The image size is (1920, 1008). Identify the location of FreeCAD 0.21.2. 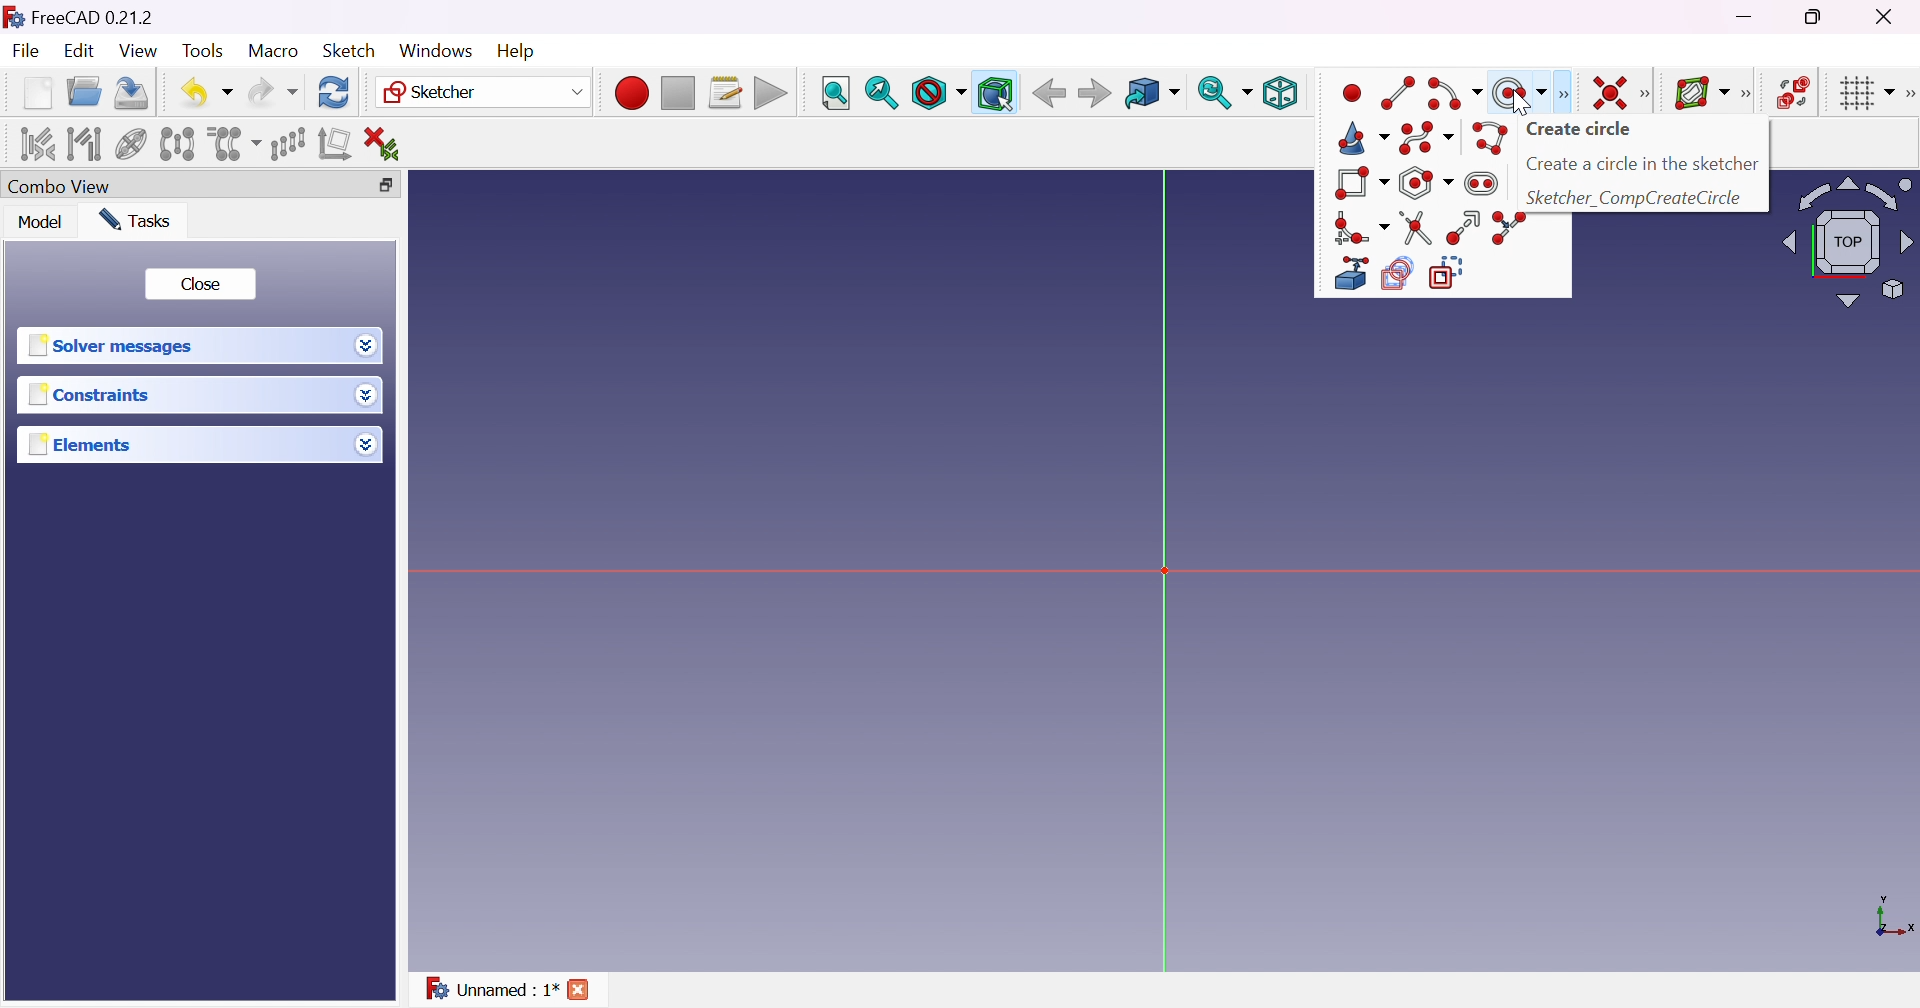
(94, 16).